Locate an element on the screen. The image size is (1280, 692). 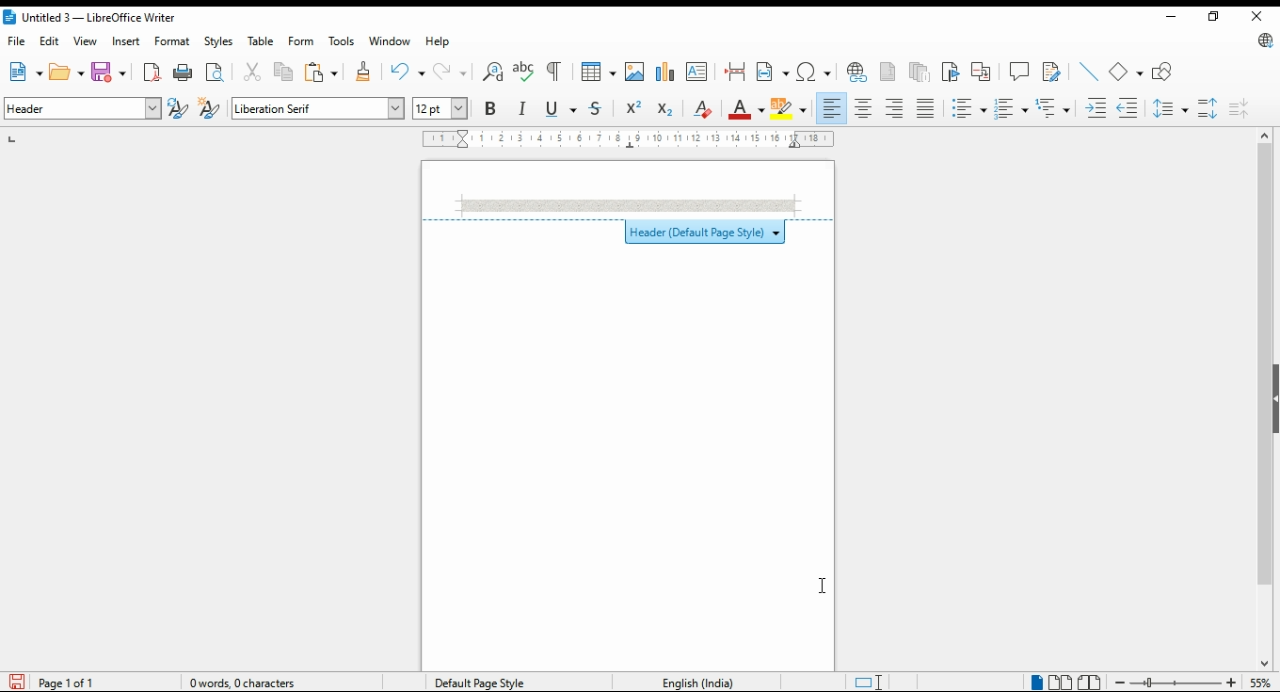
align left is located at coordinates (832, 108).